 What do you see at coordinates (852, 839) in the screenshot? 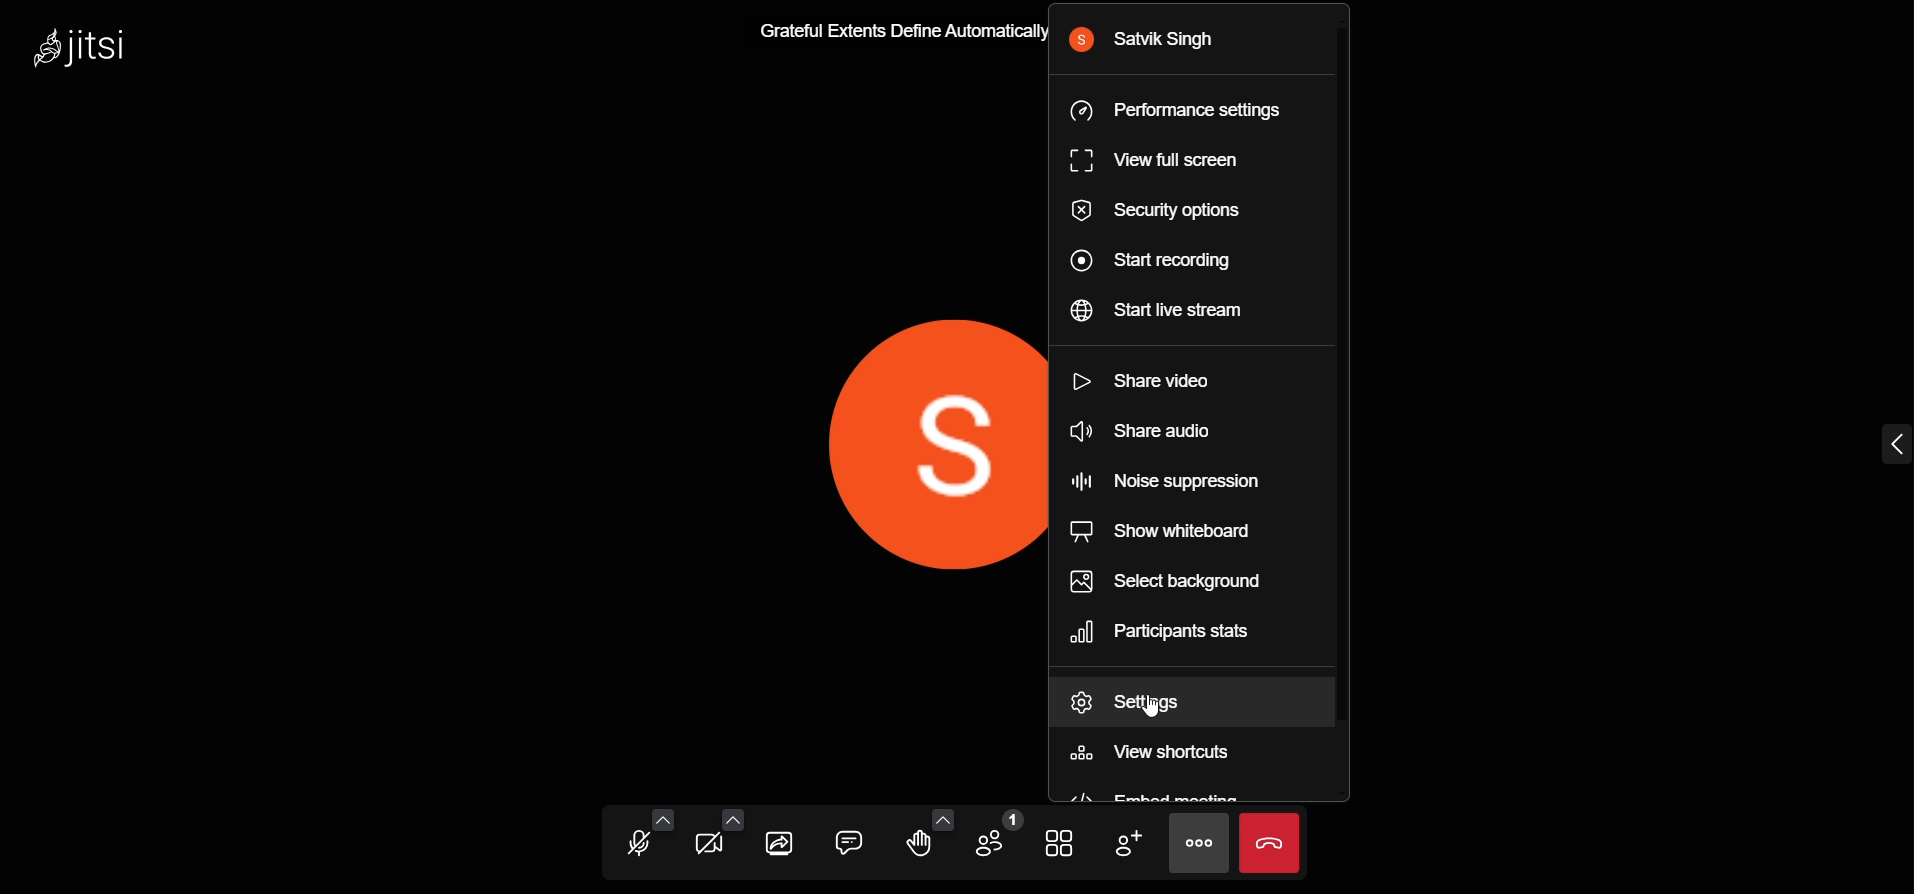
I see `chat` at bounding box center [852, 839].